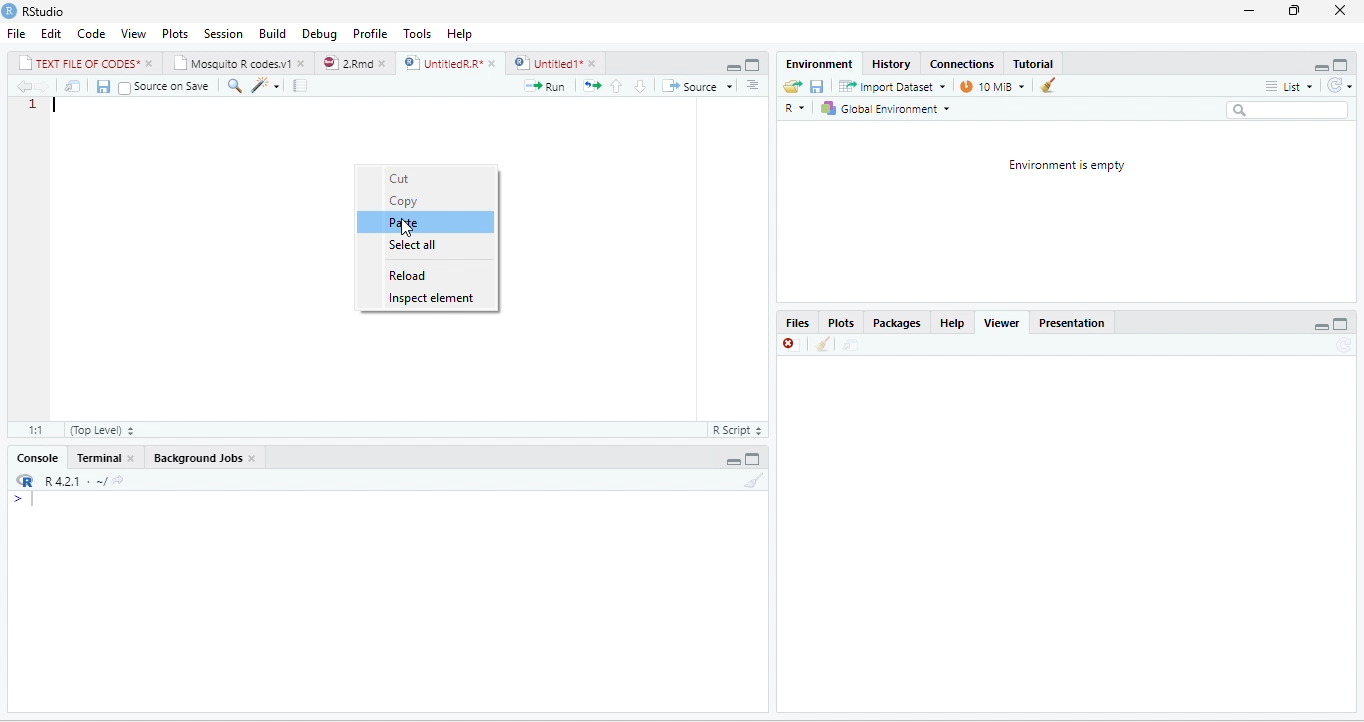 This screenshot has width=1364, height=722. I want to click on refresh, so click(1343, 86).